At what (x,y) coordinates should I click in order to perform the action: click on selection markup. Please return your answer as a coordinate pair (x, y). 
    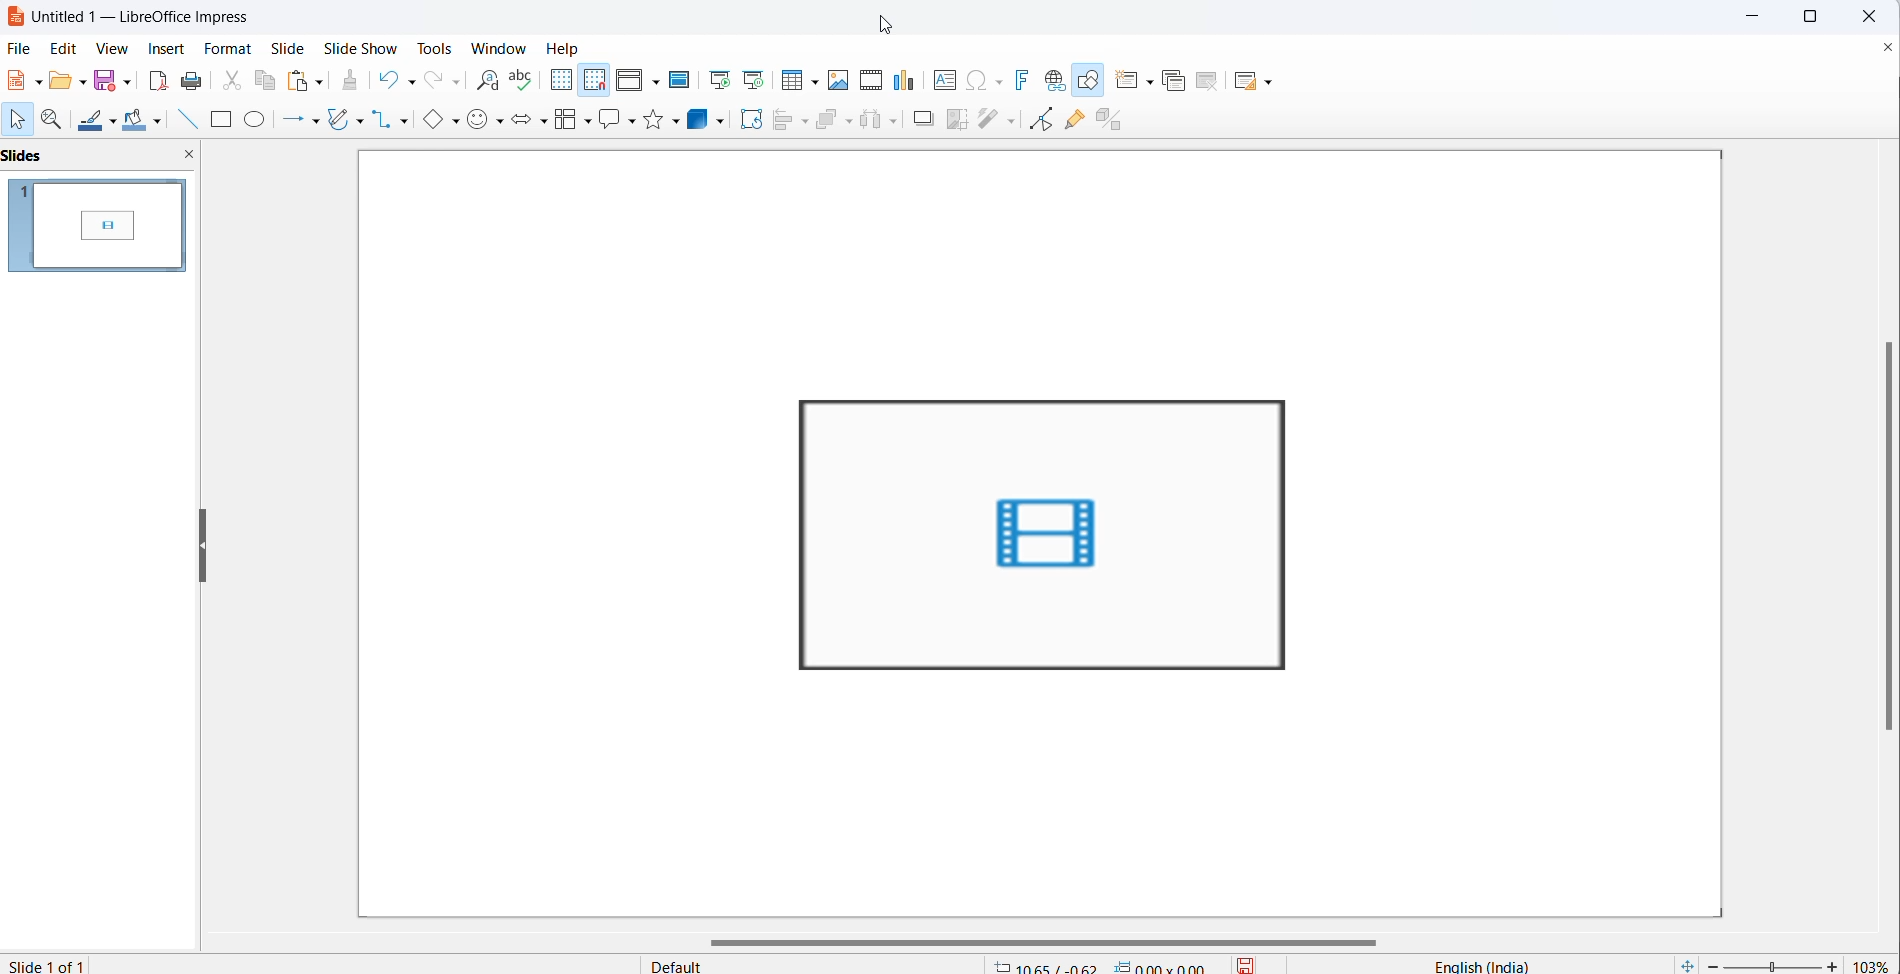
    Looking at the image, I should click on (1303, 534).